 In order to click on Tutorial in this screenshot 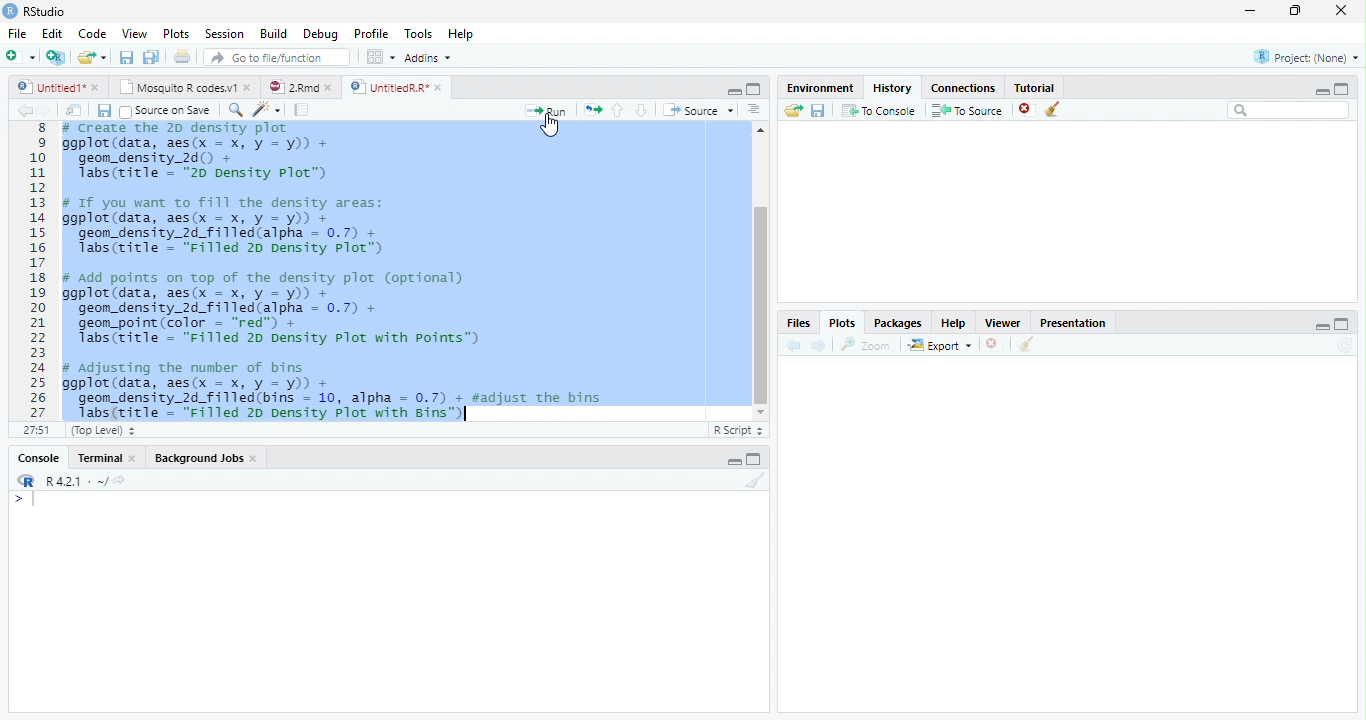, I will do `click(1036, 87)`.